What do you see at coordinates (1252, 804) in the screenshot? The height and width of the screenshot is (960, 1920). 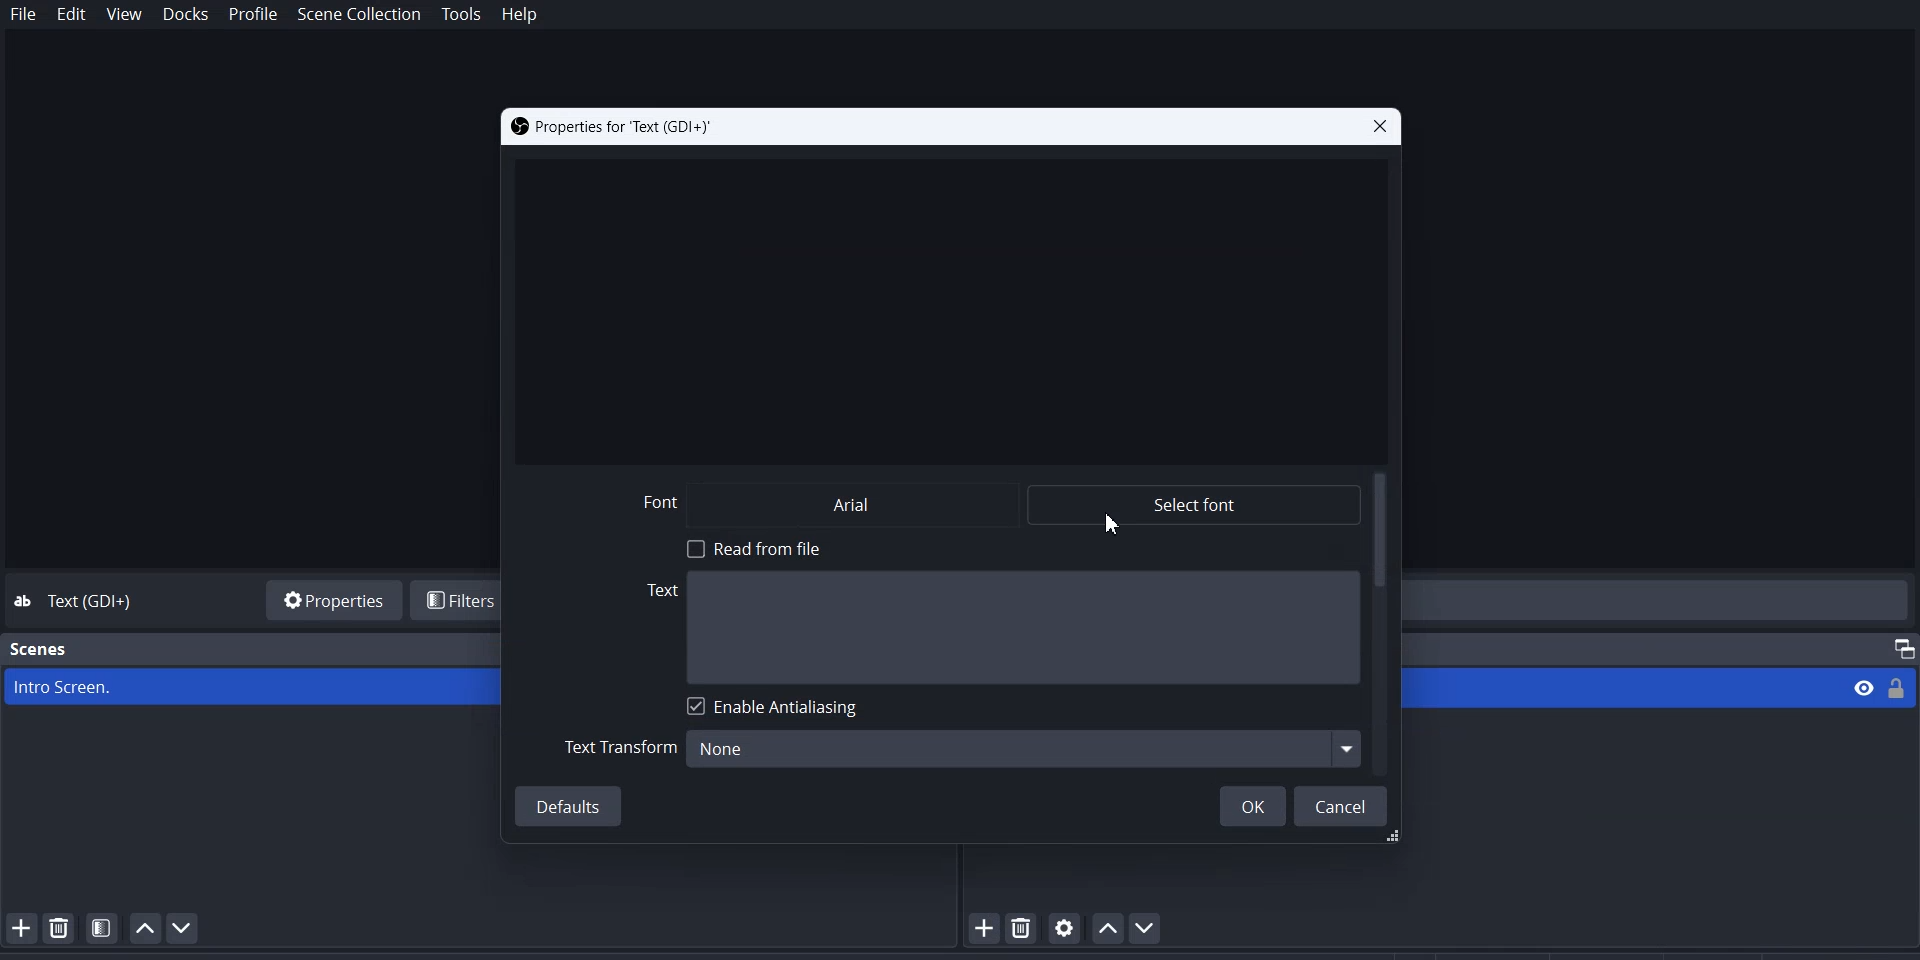 I see `OK` at bounding box center [1252, 804].